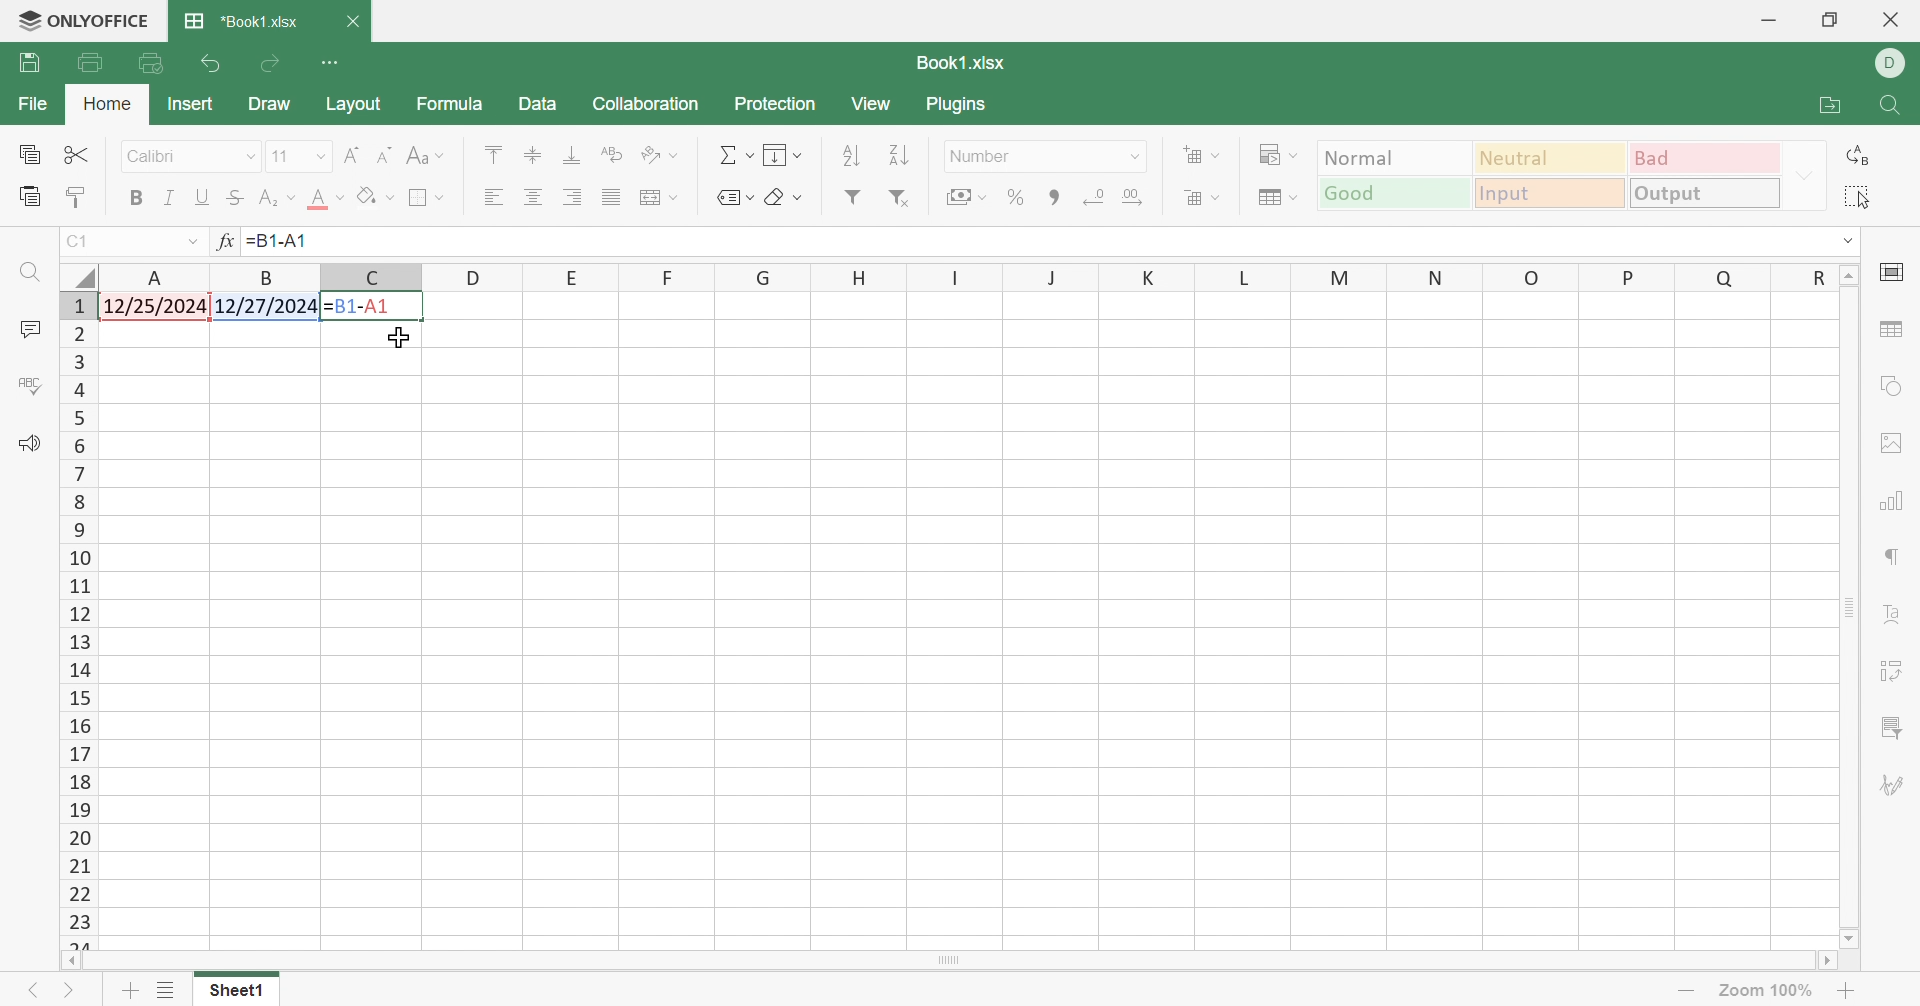 The image size is (1920, 1006). Describe the element at coordinates (1094, 194) in the screenshot. I see `Delete decimal` at that location.